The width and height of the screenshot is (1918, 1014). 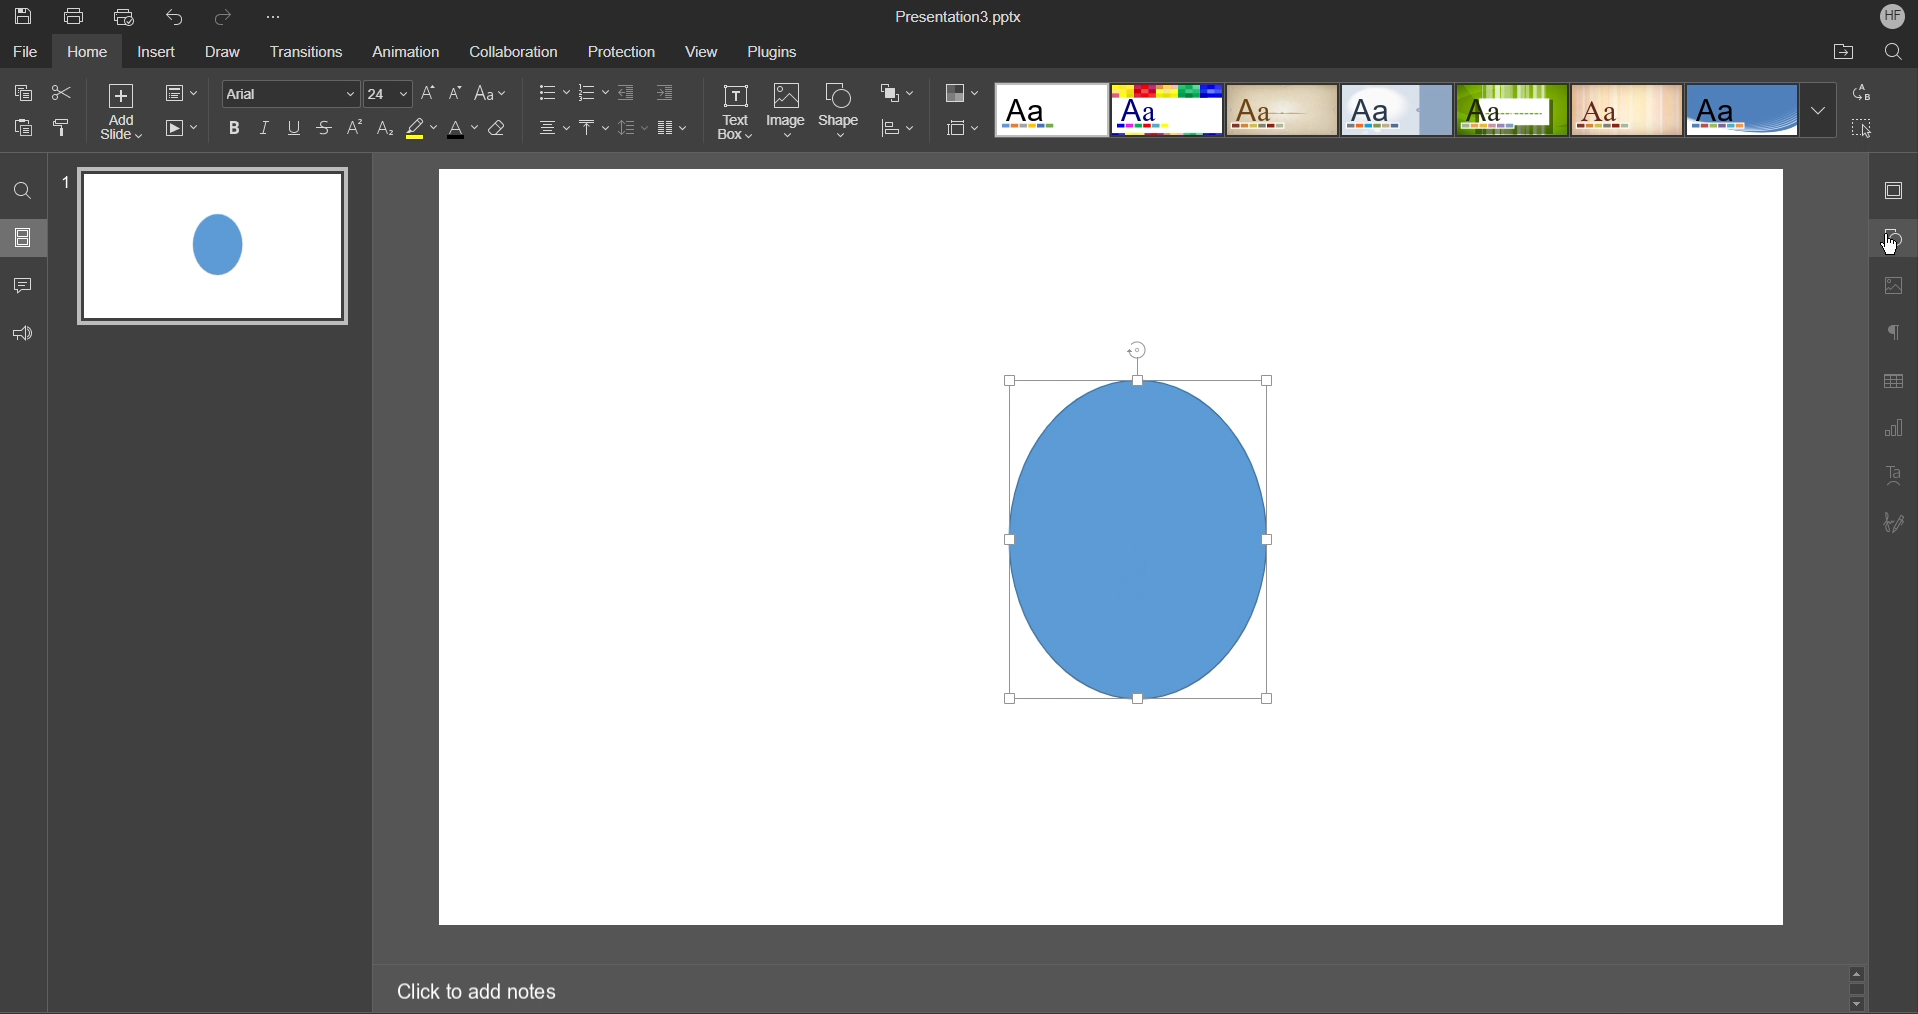 I want to click on Image, so click(x=1132, y=524).